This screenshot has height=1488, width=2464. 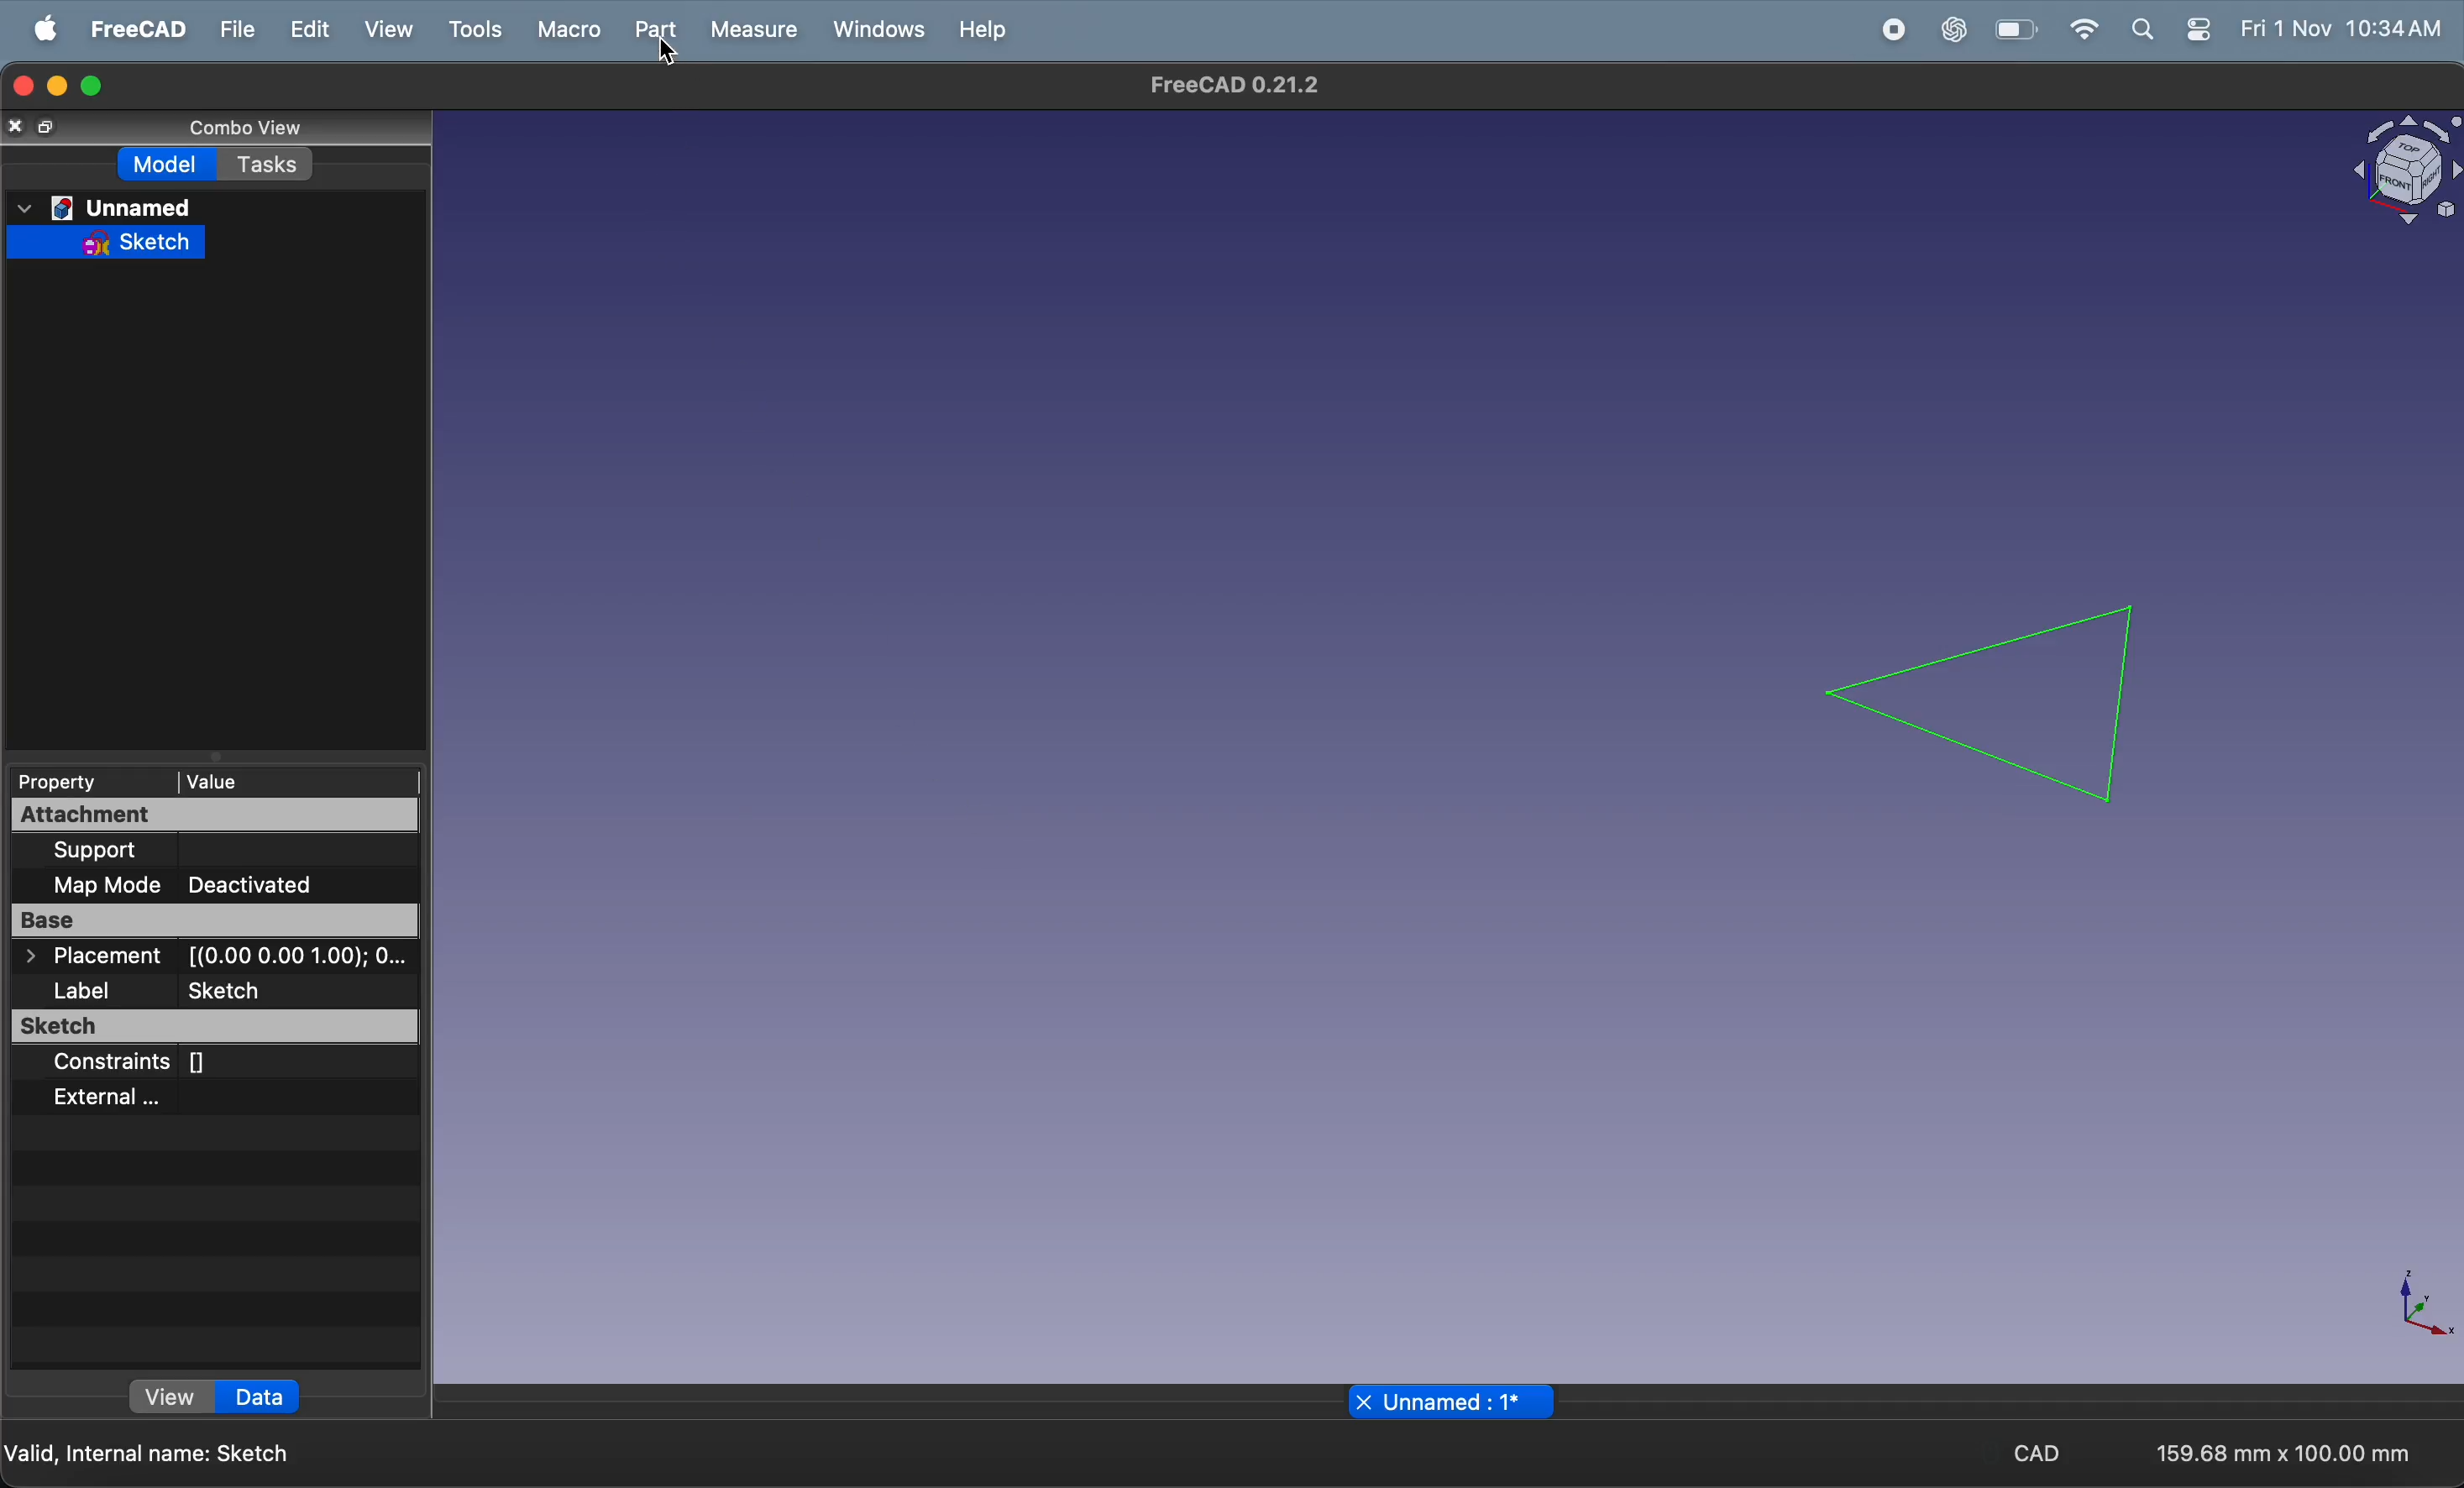 What do you see at coordinates (573, 31) in the screenshot?
I see `marco` at bounding box center [573, 31].